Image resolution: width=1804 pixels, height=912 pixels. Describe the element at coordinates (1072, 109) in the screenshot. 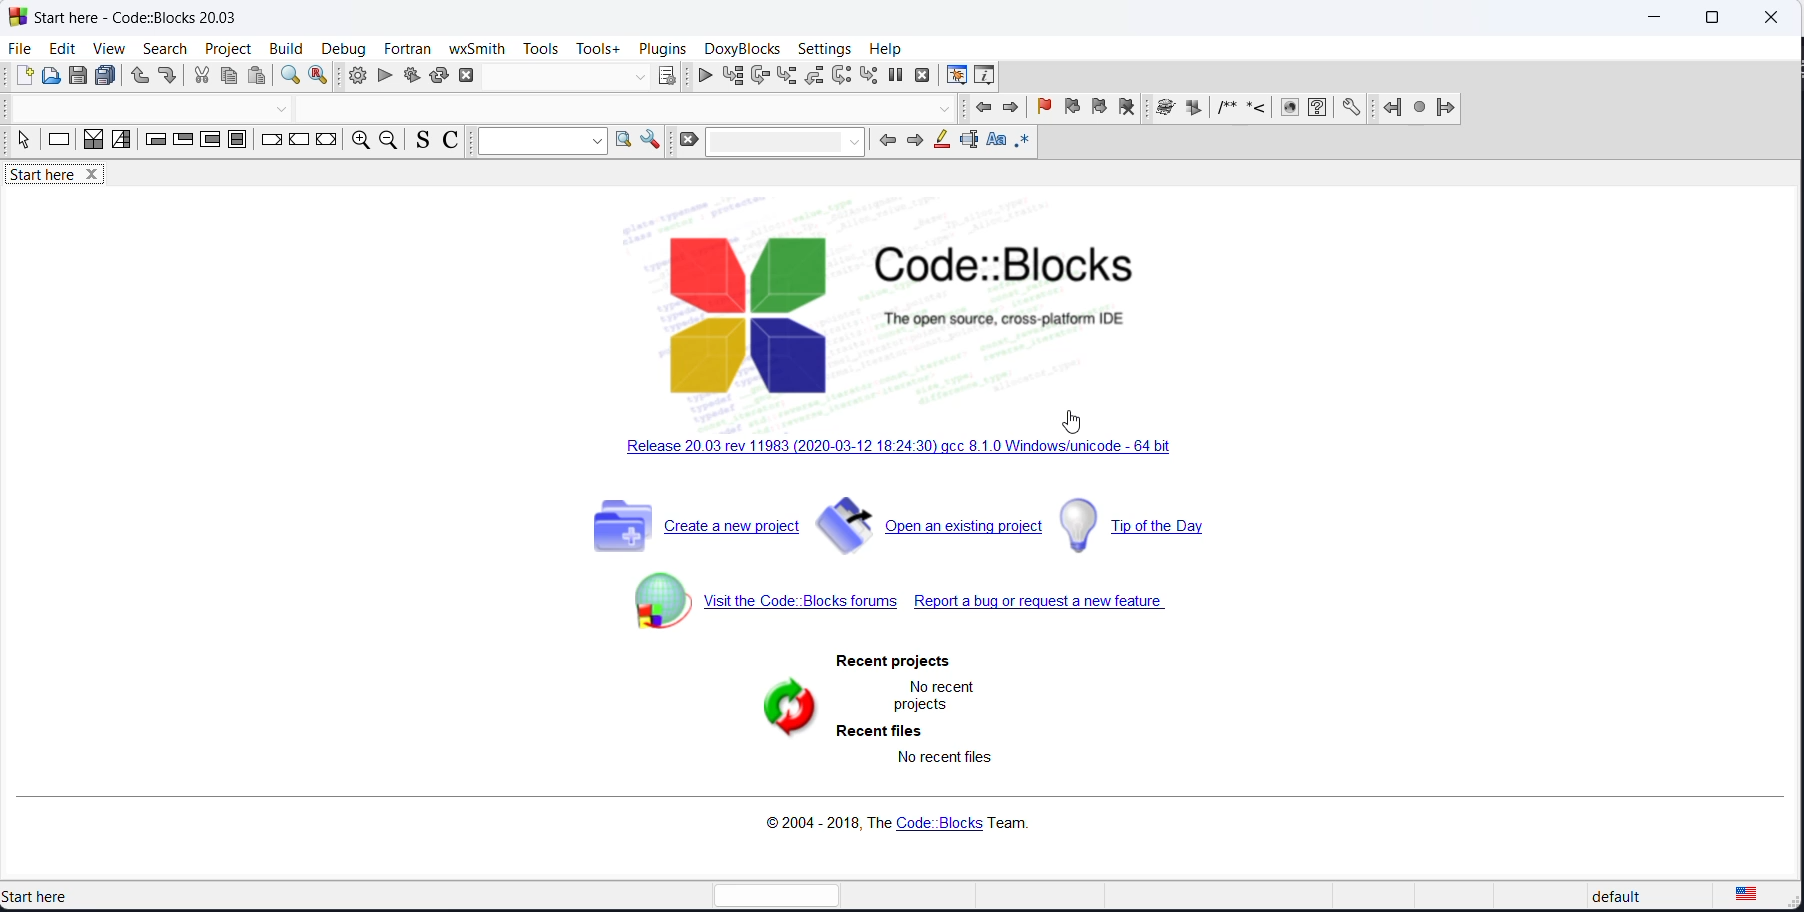

I see `previous bookmark` at that location.